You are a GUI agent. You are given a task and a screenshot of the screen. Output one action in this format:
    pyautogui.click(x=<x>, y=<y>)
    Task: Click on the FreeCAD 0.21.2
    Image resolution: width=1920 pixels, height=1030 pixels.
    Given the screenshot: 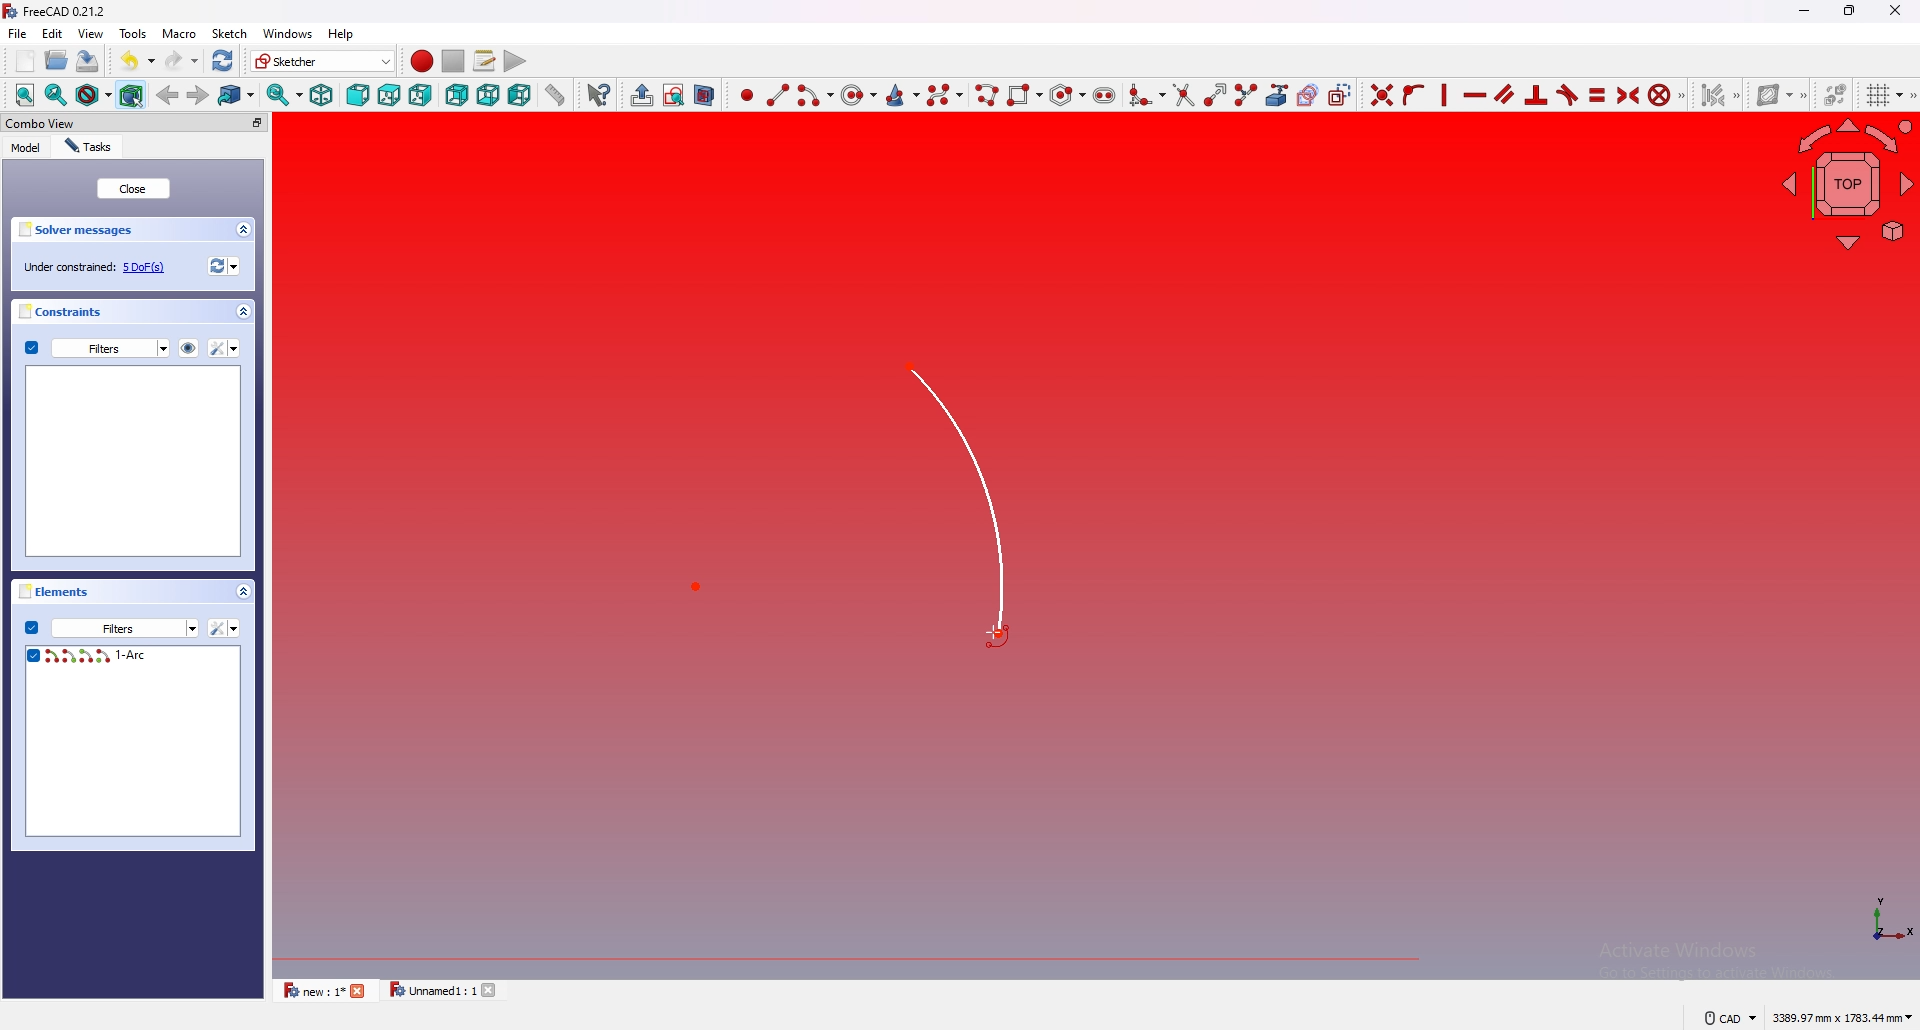 What is the action you would take?
    pyautogui.click(x=57, y=11)
    